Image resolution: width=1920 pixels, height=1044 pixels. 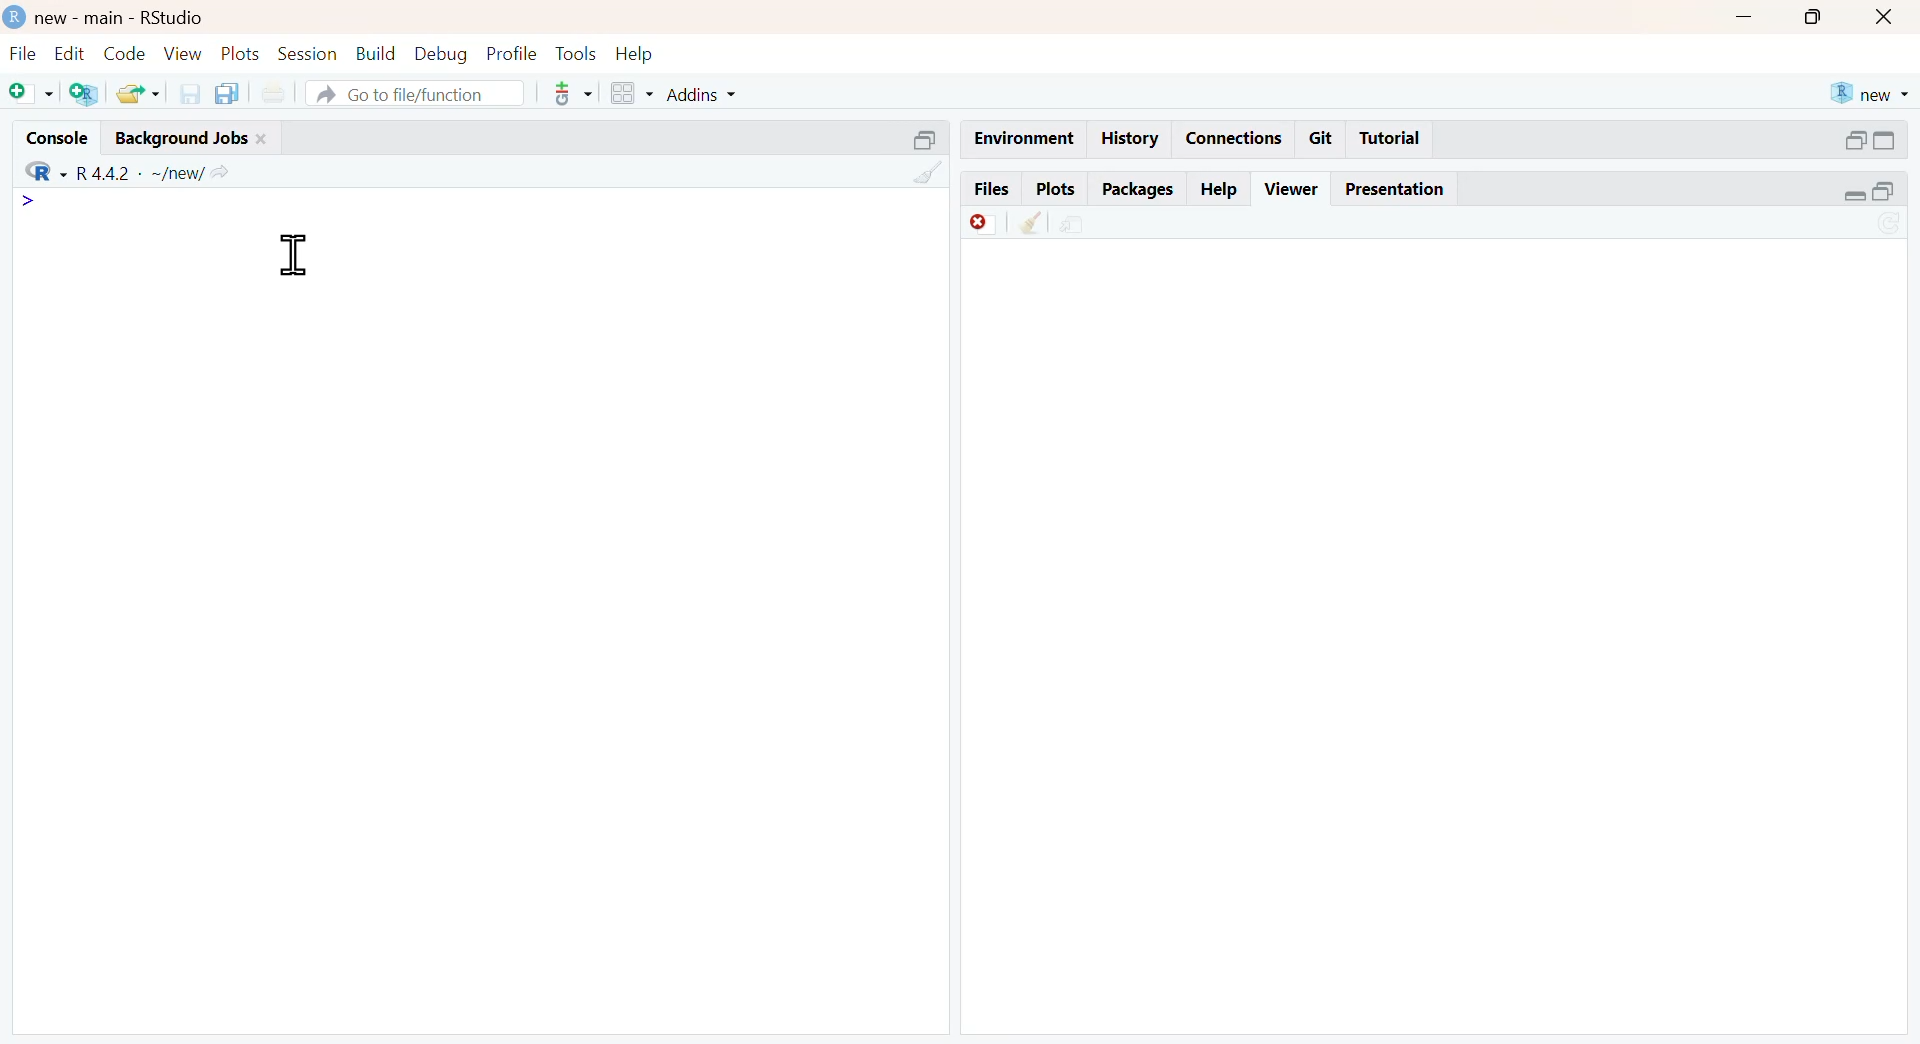 I want to click on print, so click(x=274, y=94).